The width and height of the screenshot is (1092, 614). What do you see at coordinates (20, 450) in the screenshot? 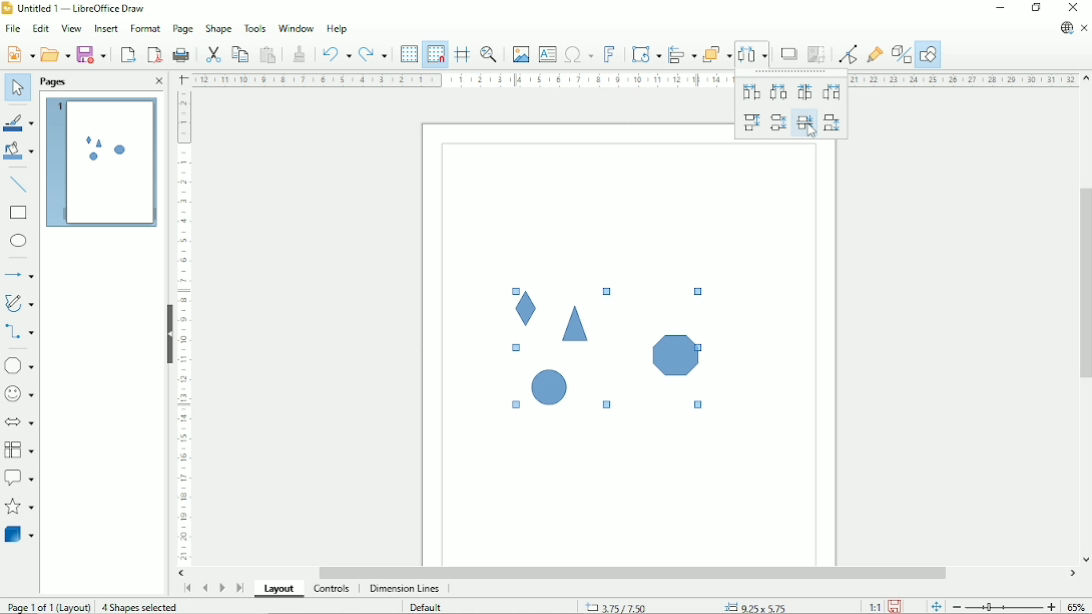
I see `Flowchart` at bounding box center [20, 450].